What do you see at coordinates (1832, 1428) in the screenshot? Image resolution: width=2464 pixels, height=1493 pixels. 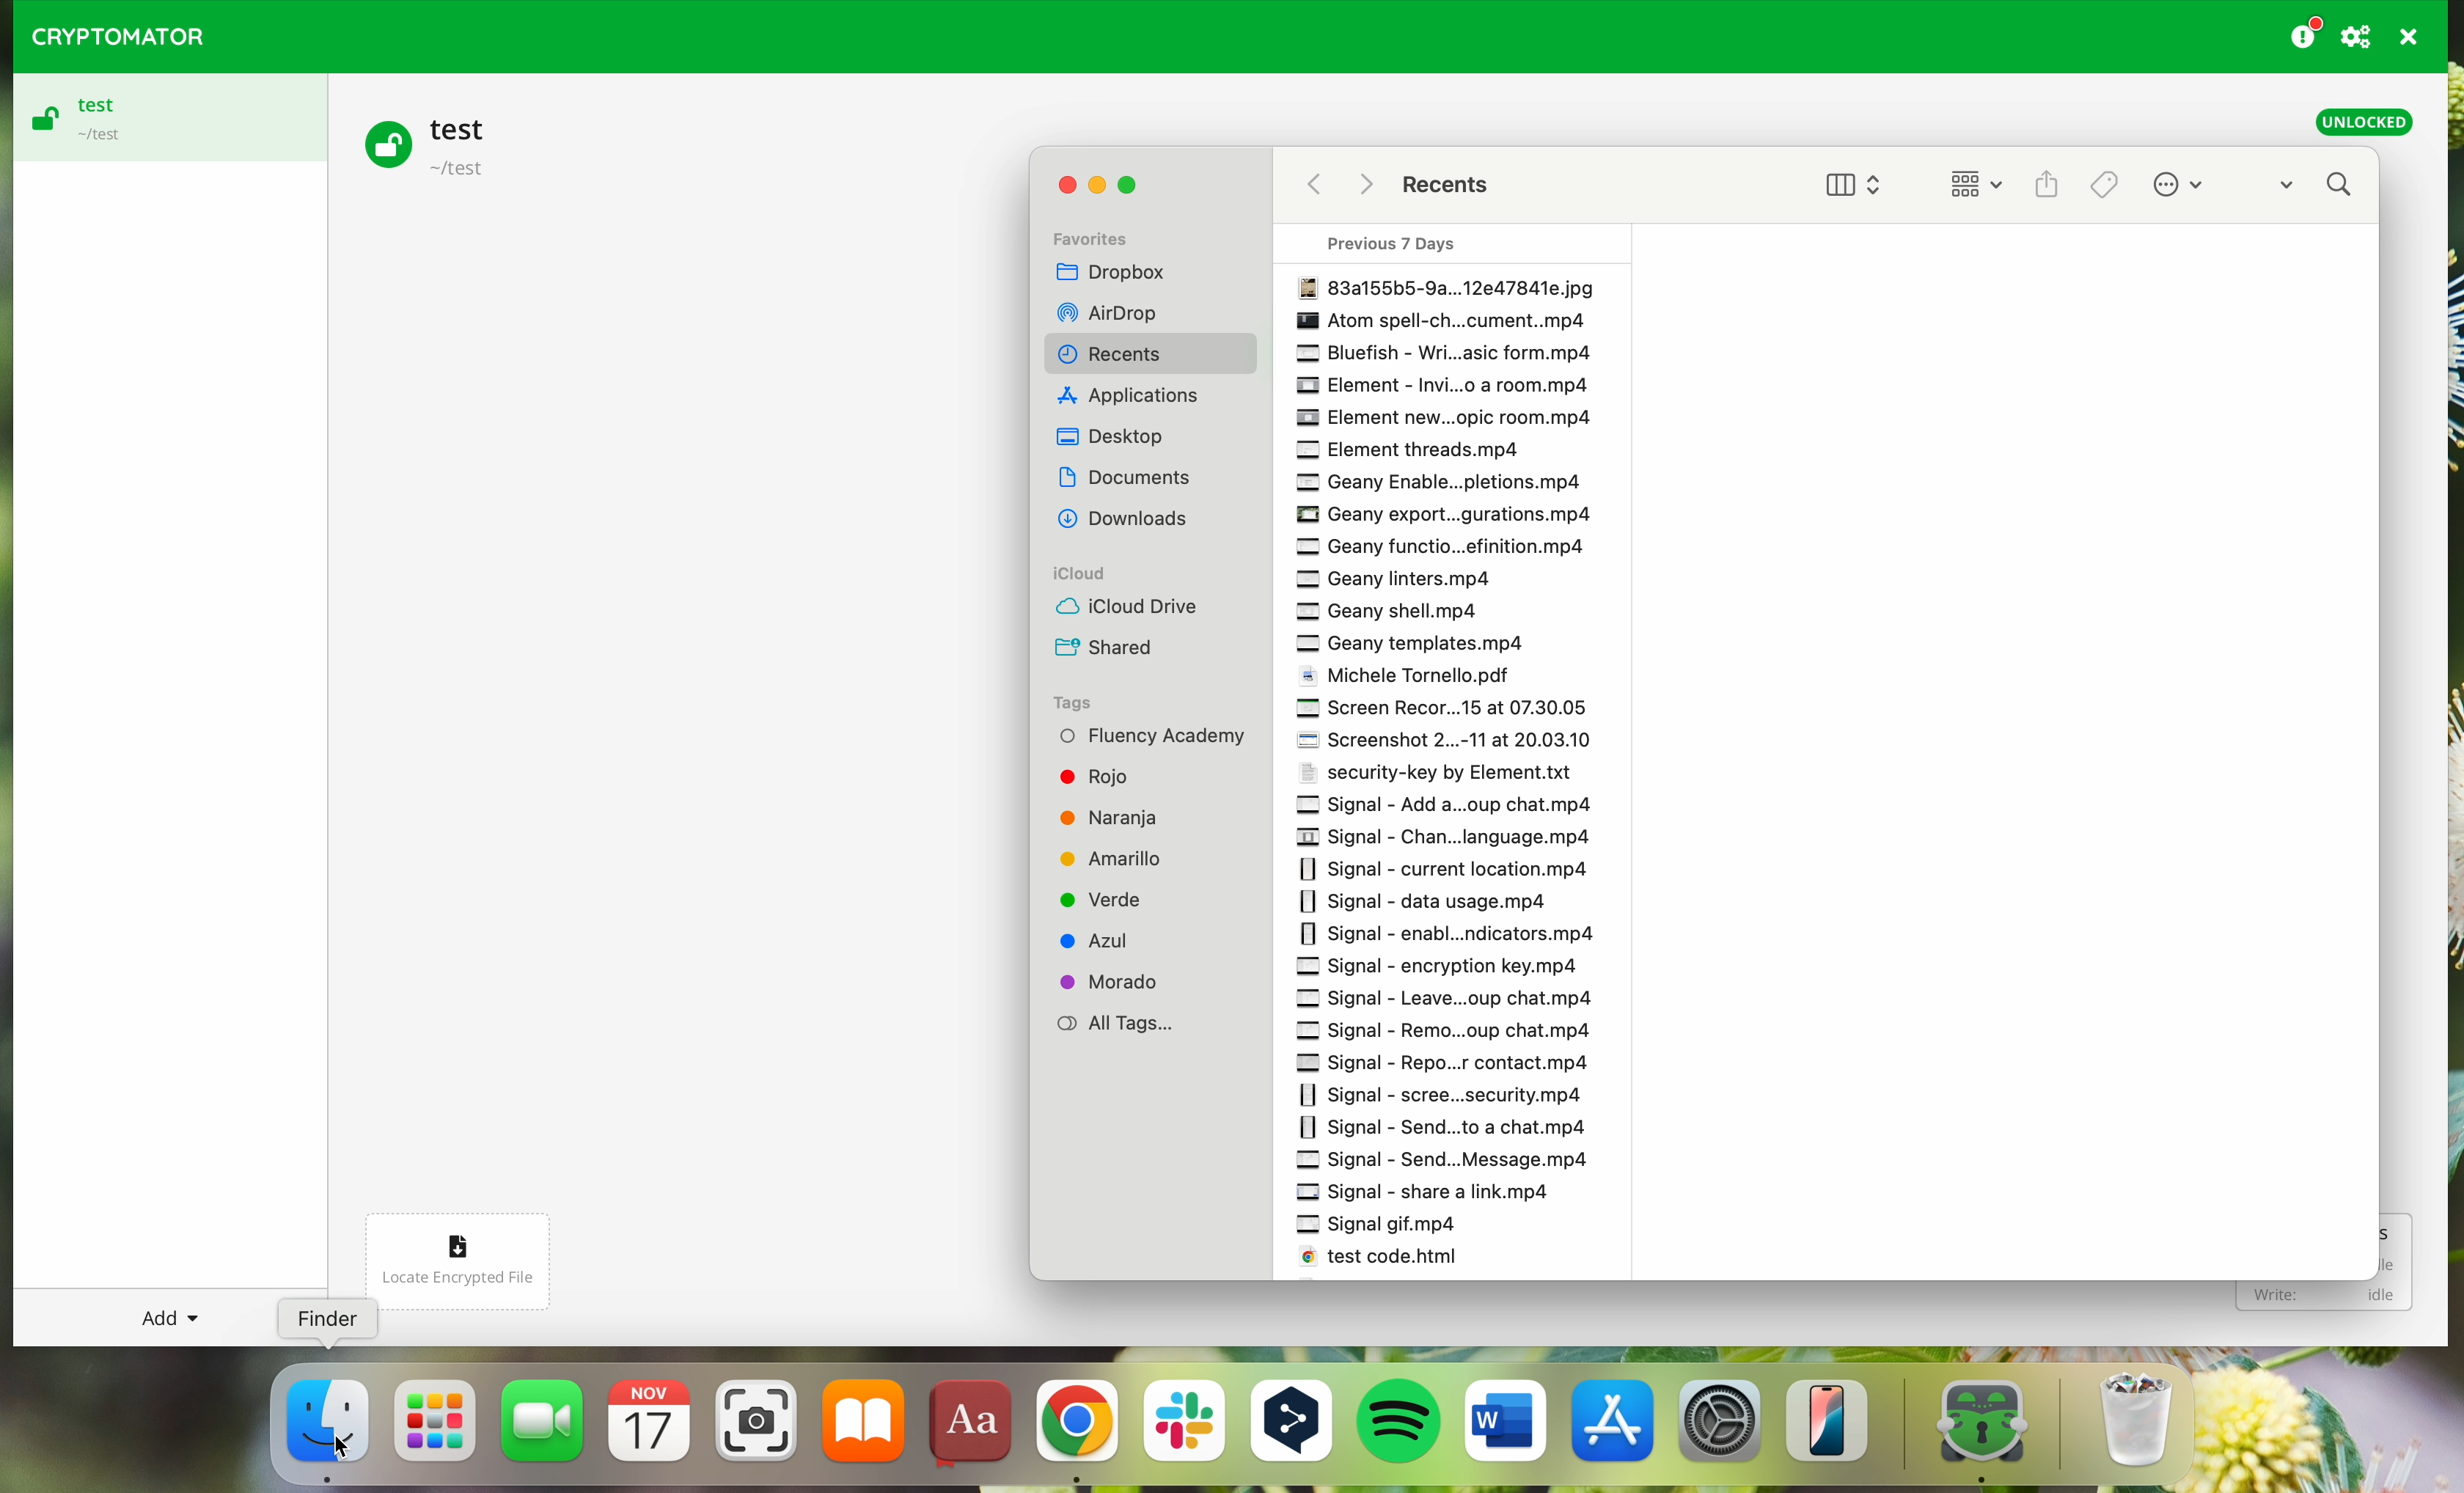 I see `iphone mirroning` at bounding box center [1832, 1428].